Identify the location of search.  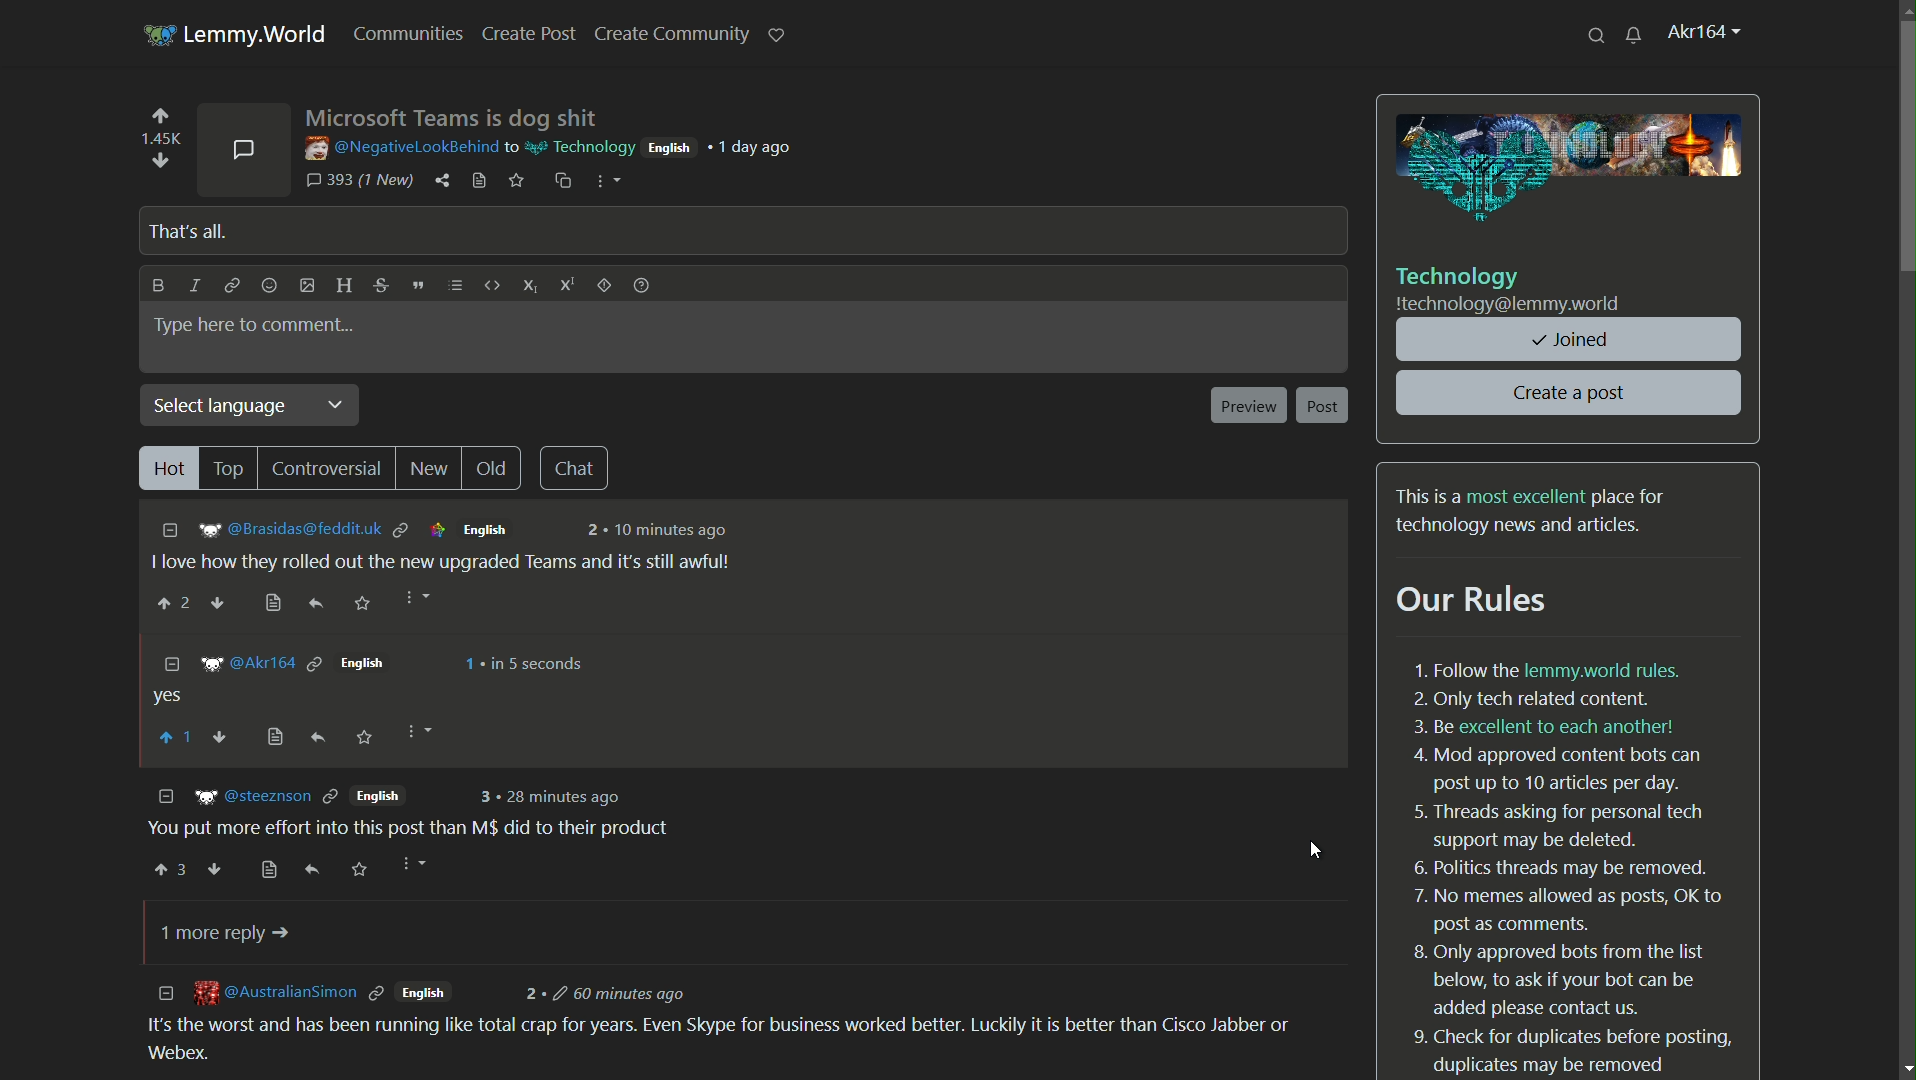
(1598, 34).